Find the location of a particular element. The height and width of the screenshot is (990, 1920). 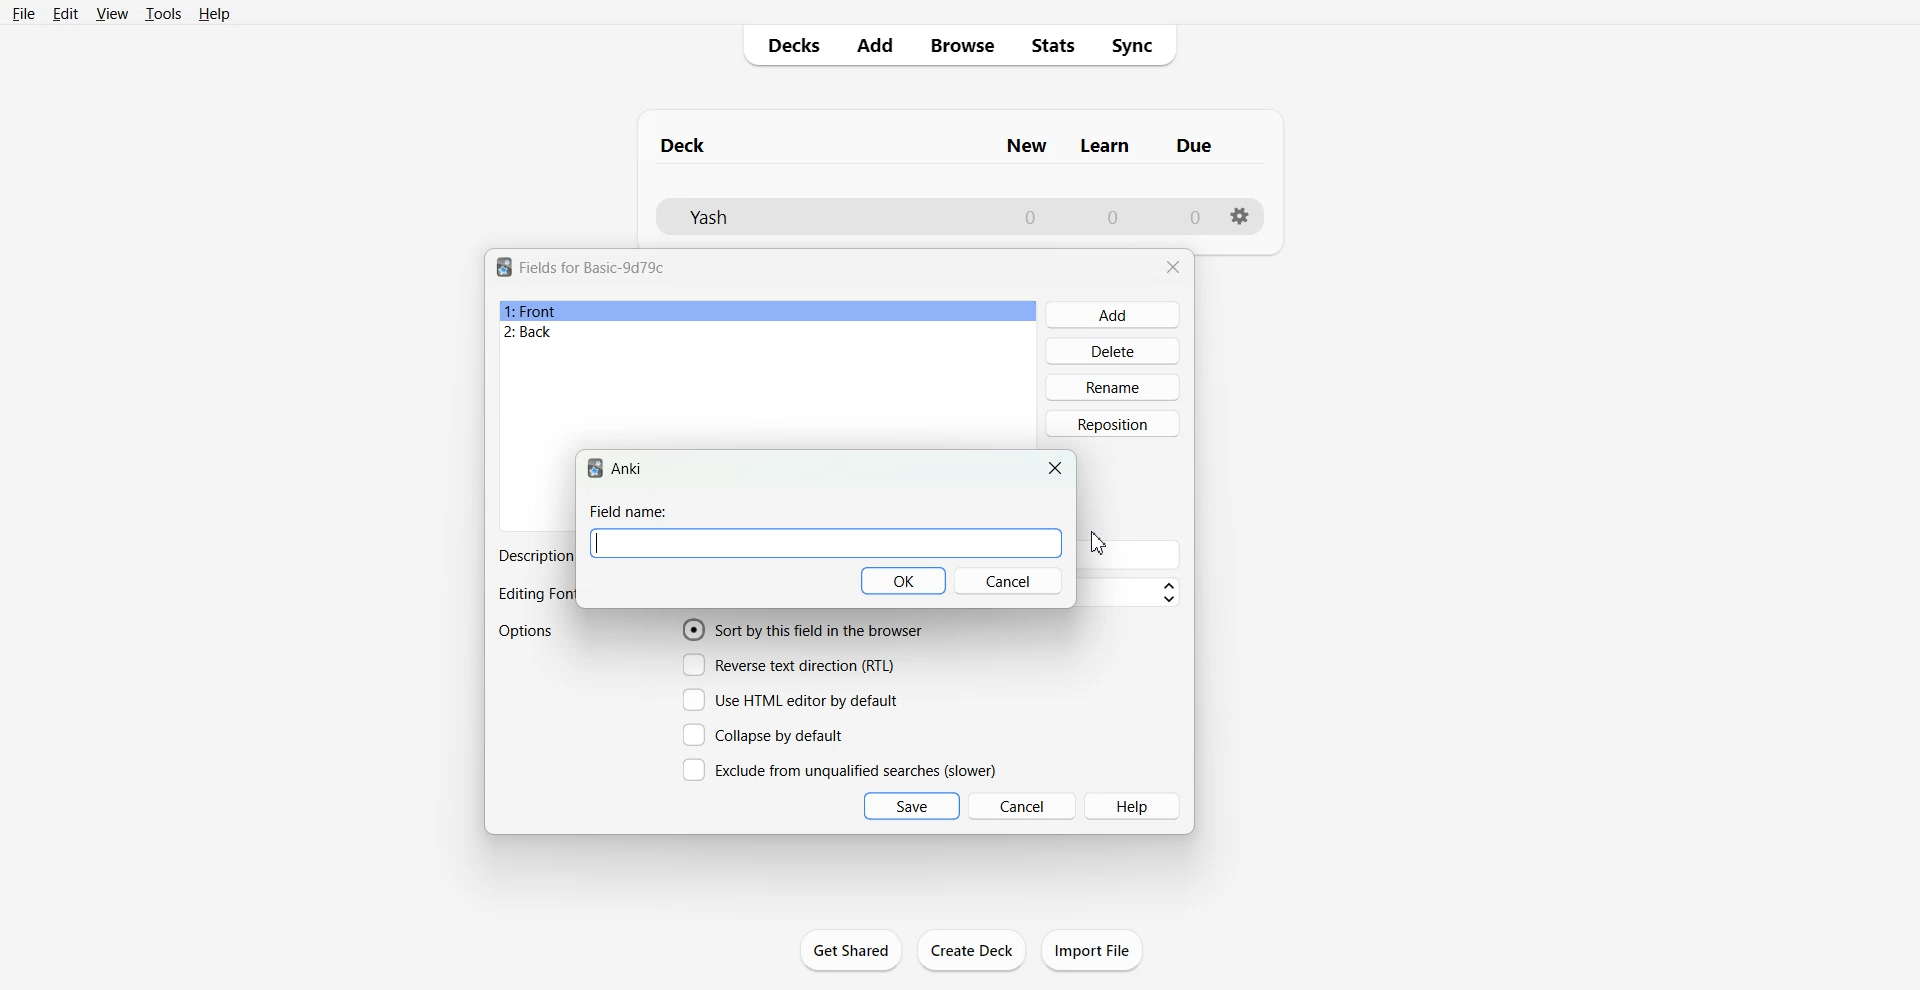

Cancel is located at coordinates (1009, 581).